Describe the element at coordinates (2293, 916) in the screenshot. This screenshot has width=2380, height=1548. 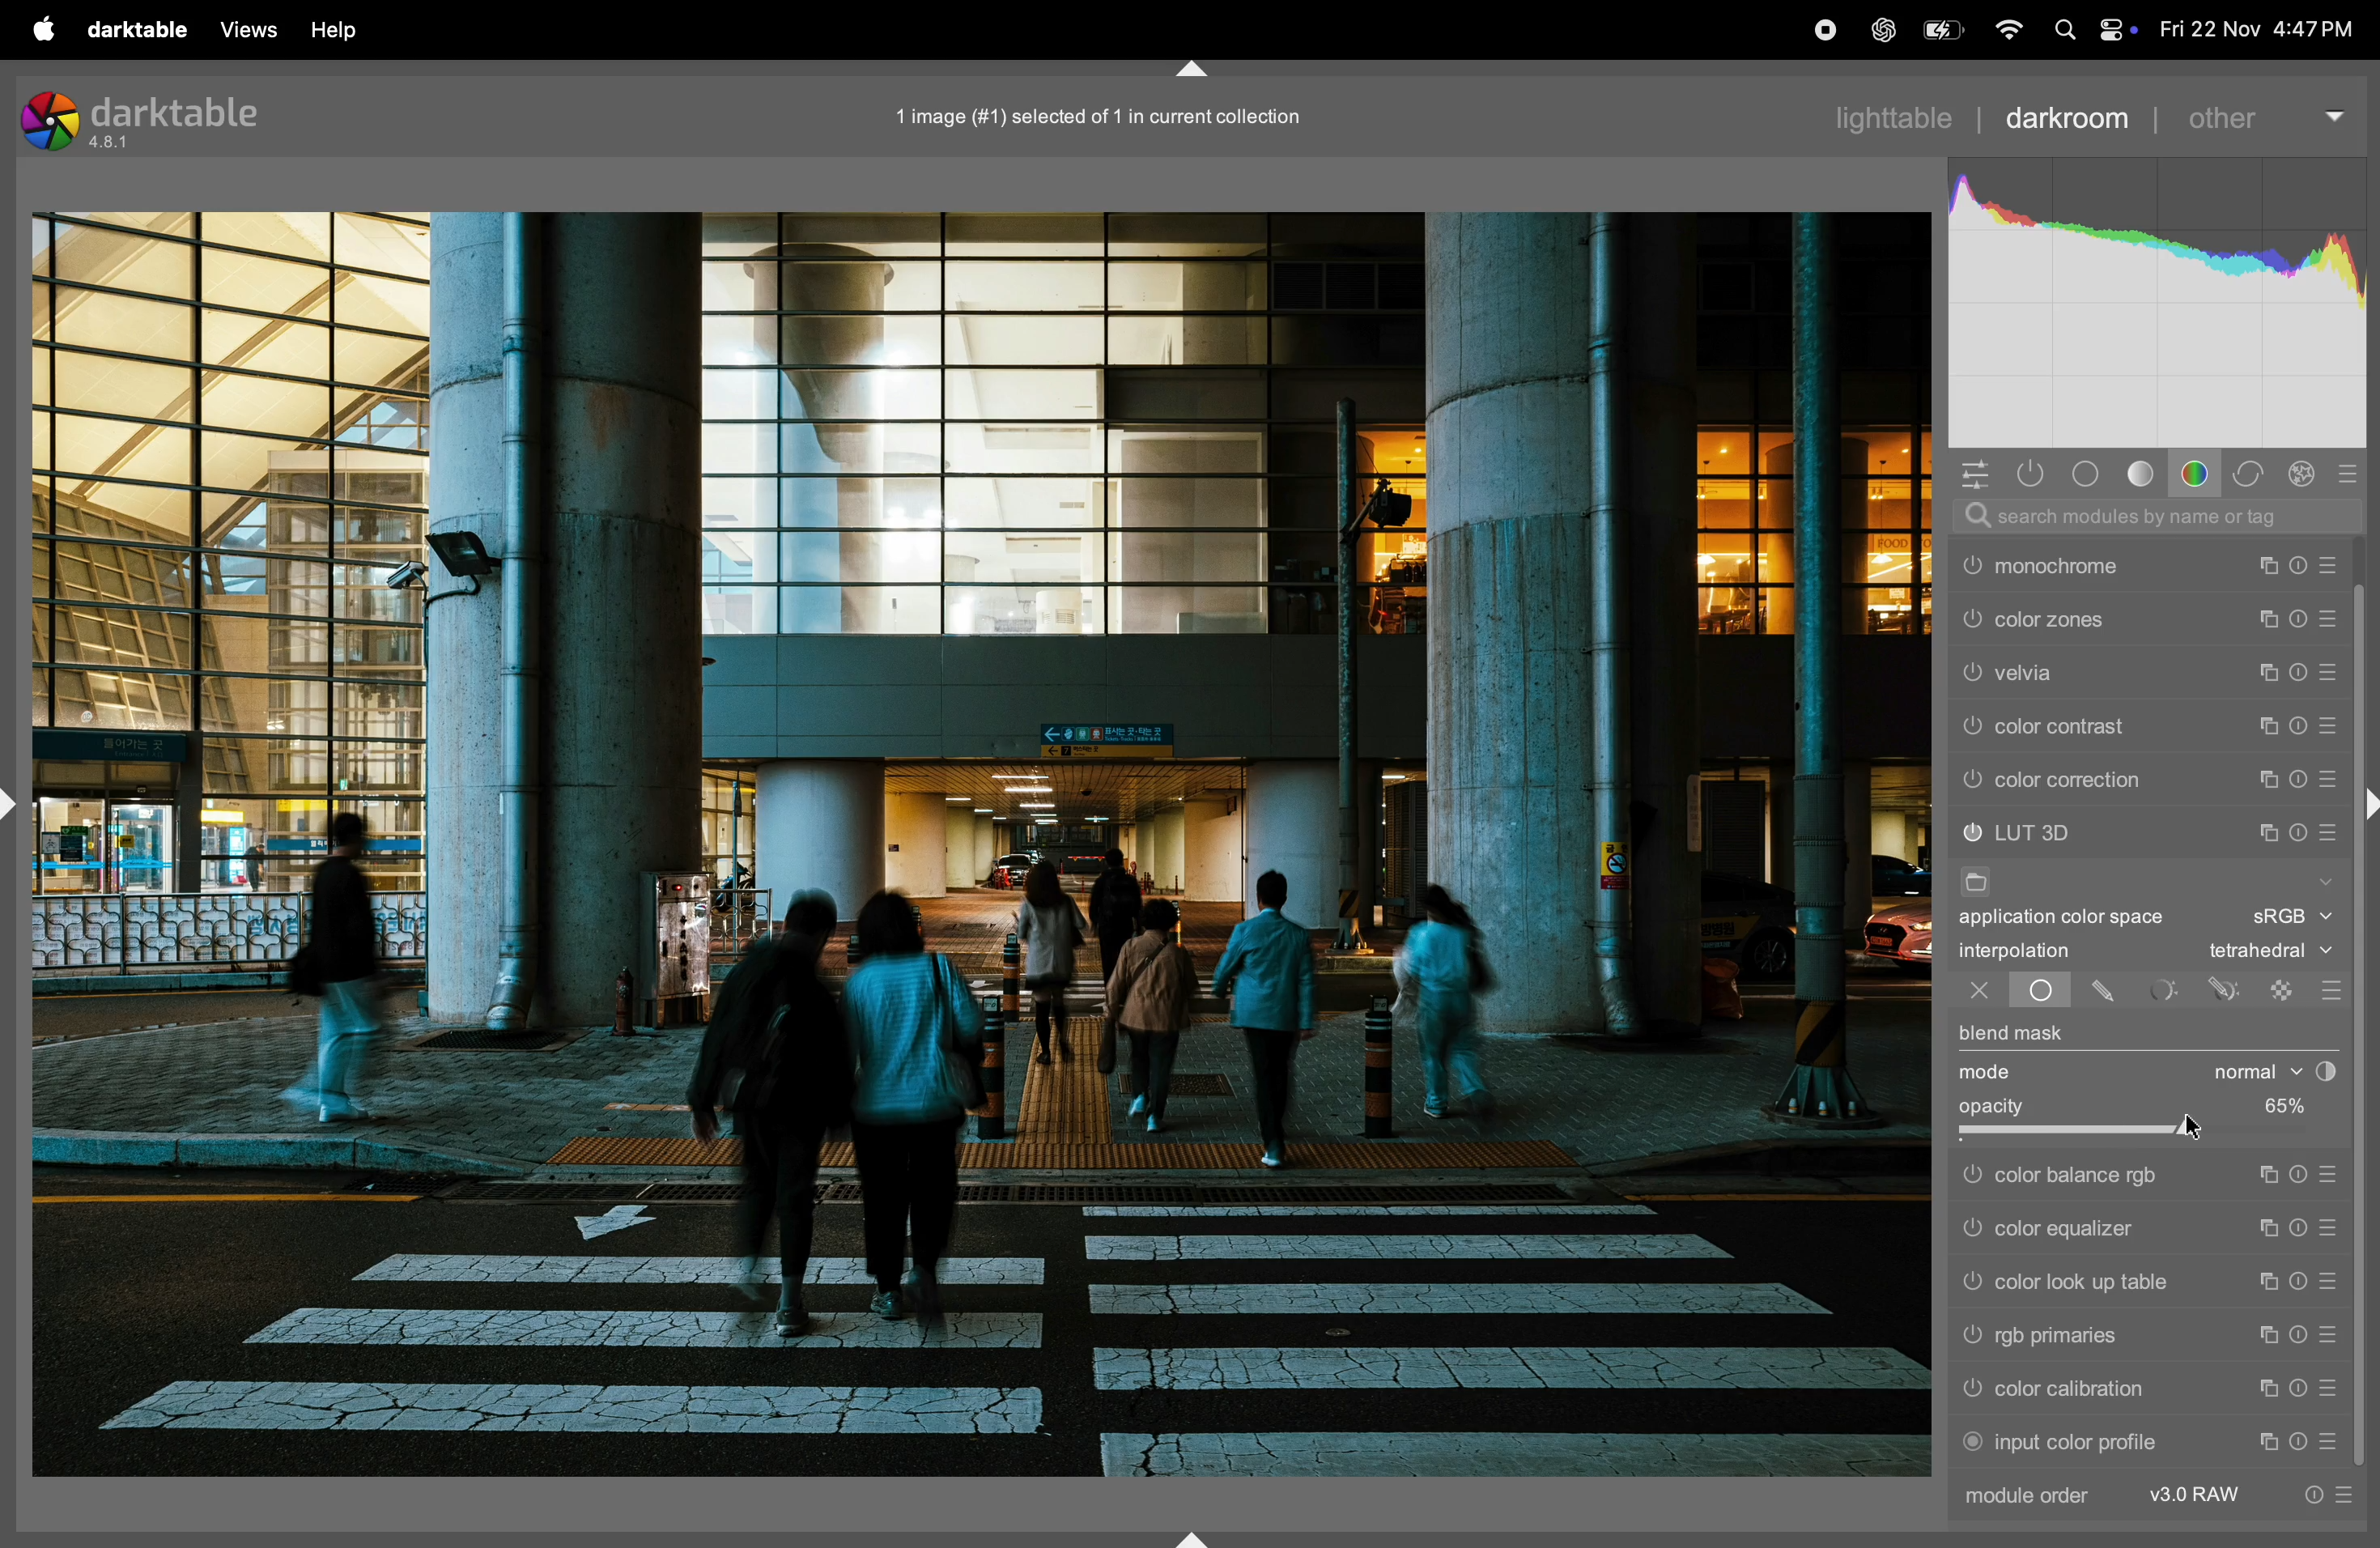
I see `sRgb` at that location.